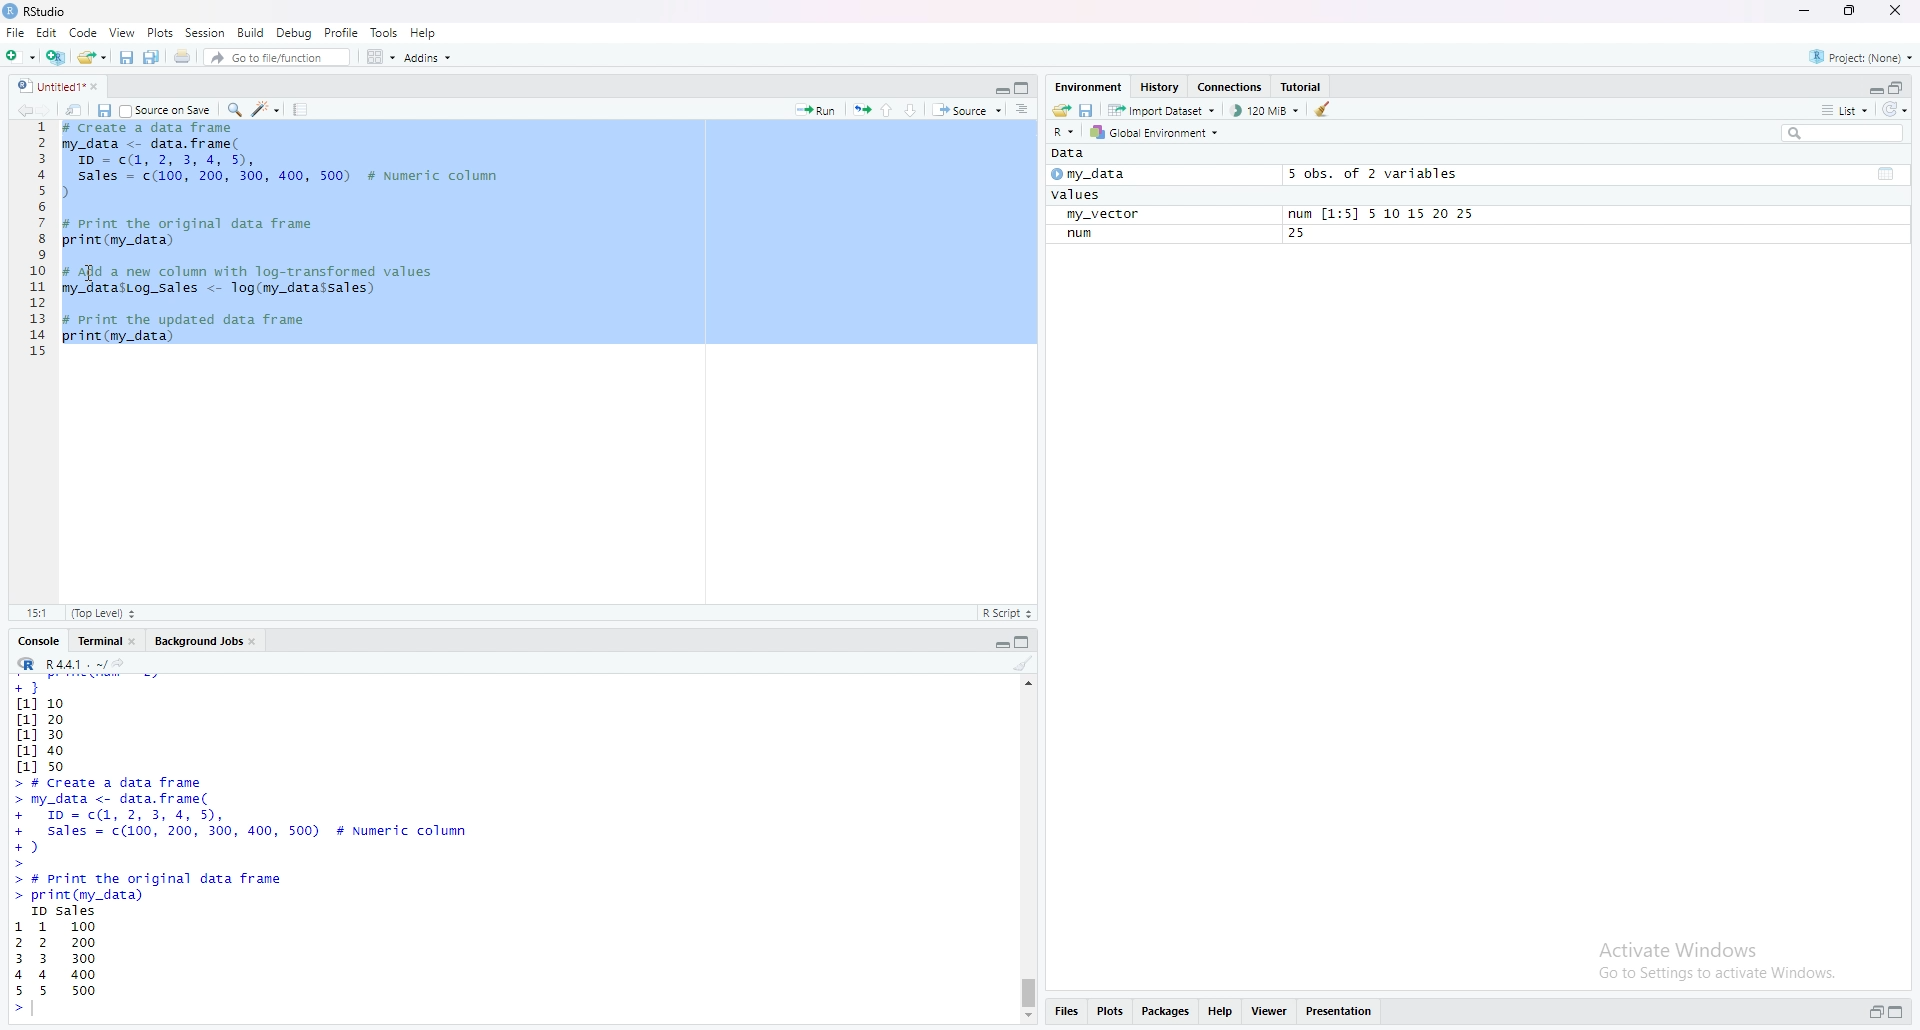 This screenshot has width=1920, height=1030. What do you see at coordinates (1840, 113) in the screenshot?
I see `list` at bounding box center [1840, 113].